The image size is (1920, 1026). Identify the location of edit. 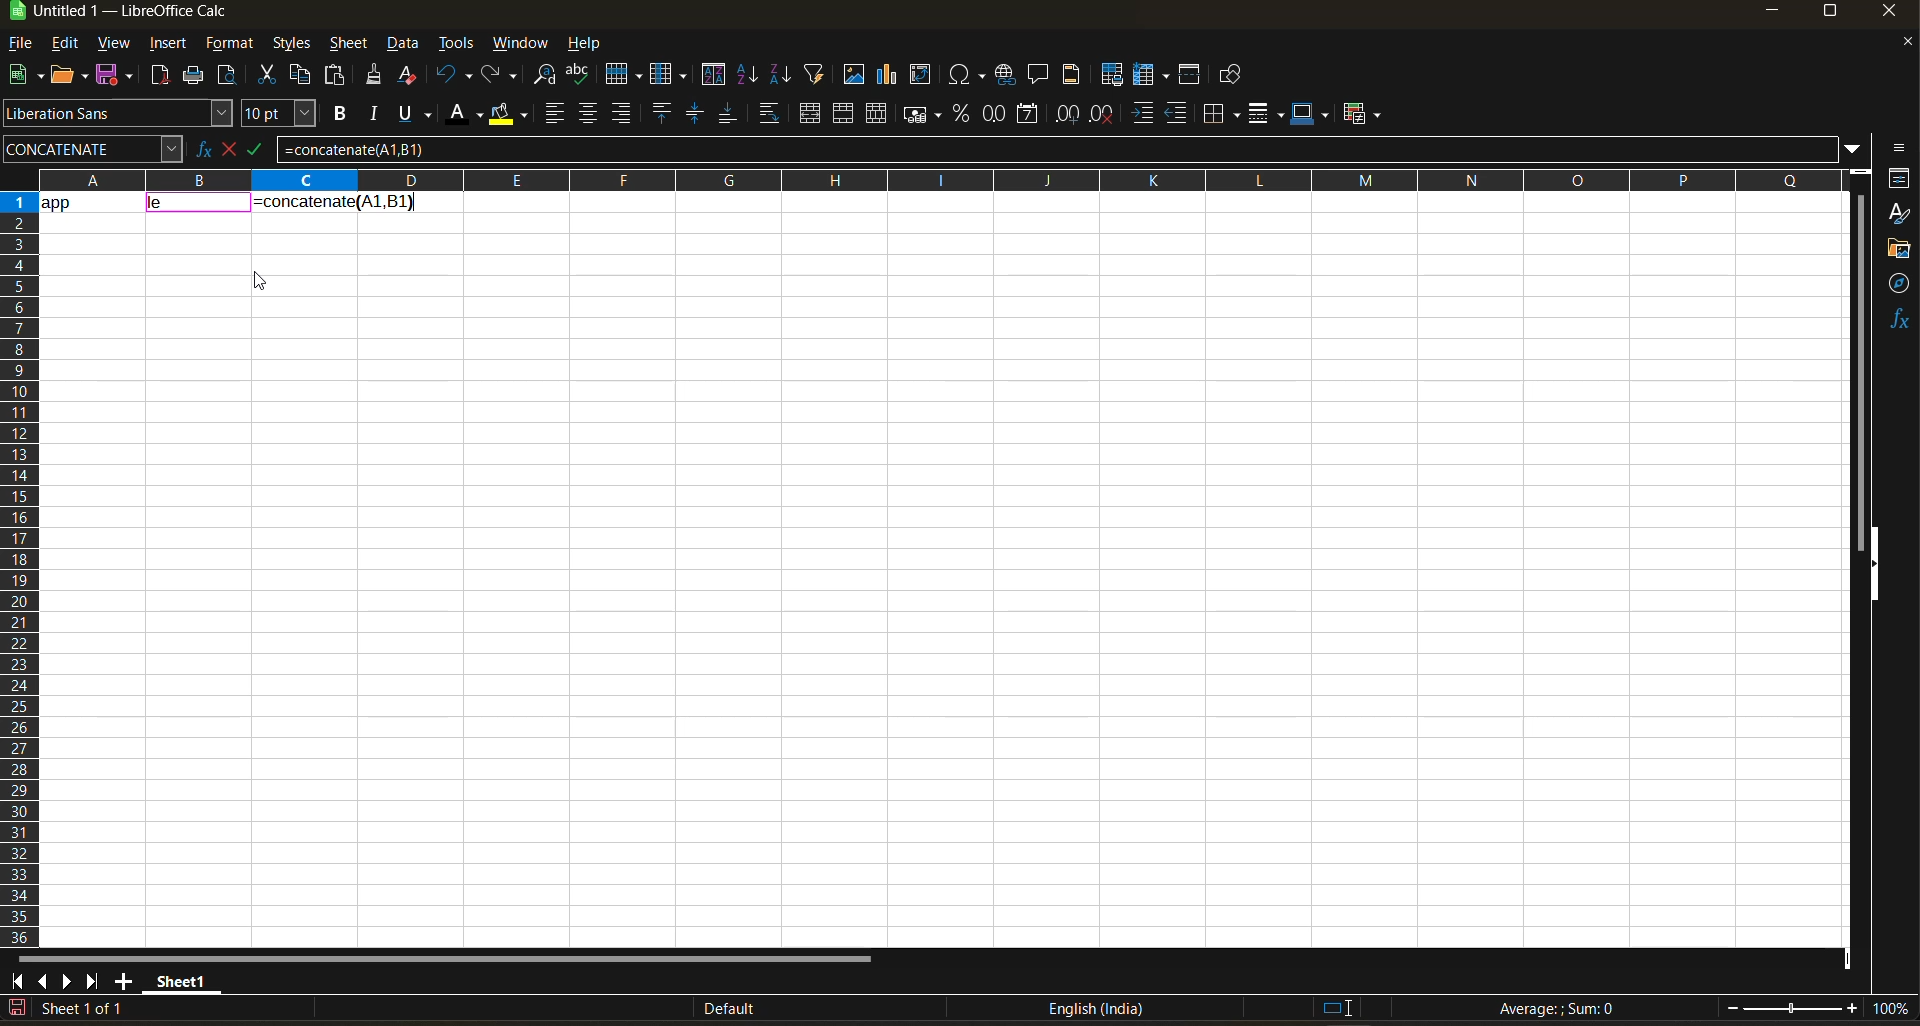
(65, 41).